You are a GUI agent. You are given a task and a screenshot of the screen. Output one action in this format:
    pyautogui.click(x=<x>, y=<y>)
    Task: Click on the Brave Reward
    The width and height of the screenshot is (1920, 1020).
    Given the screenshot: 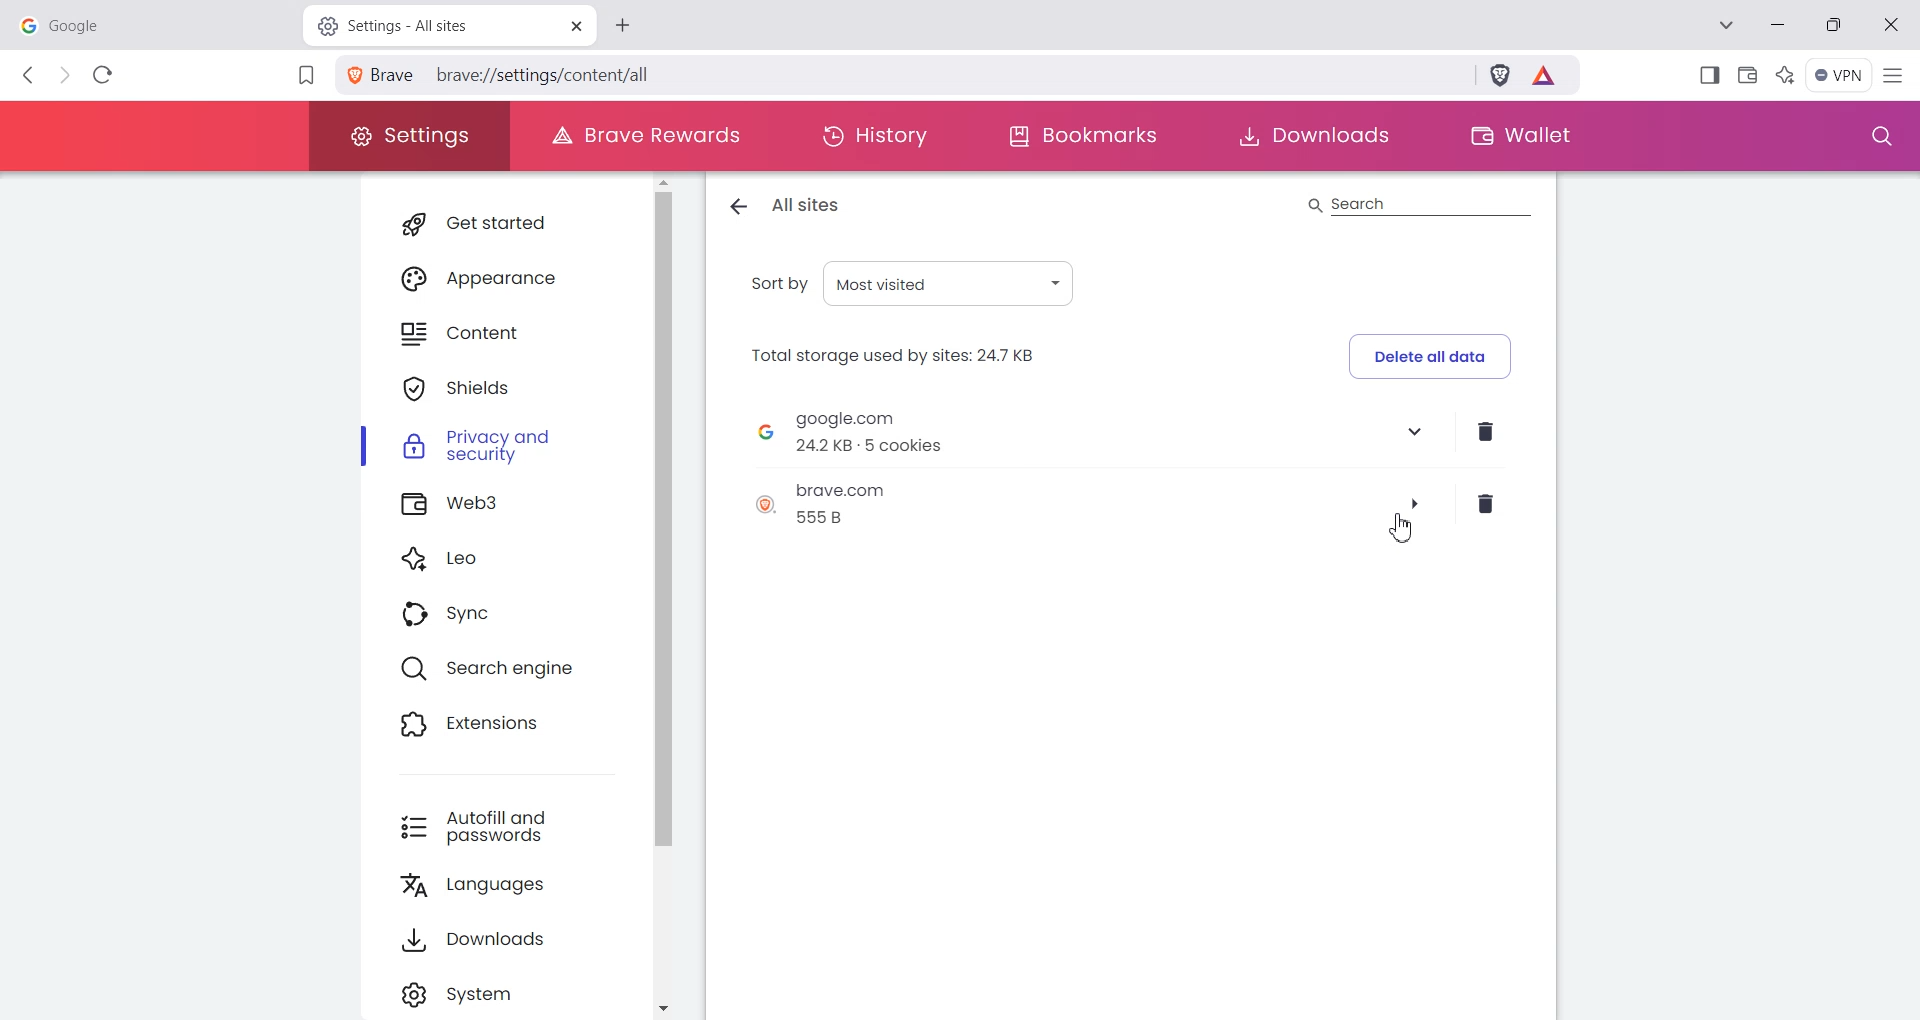 What is the action you would take?
    pyautogui.click(x=1546, y=78)
    